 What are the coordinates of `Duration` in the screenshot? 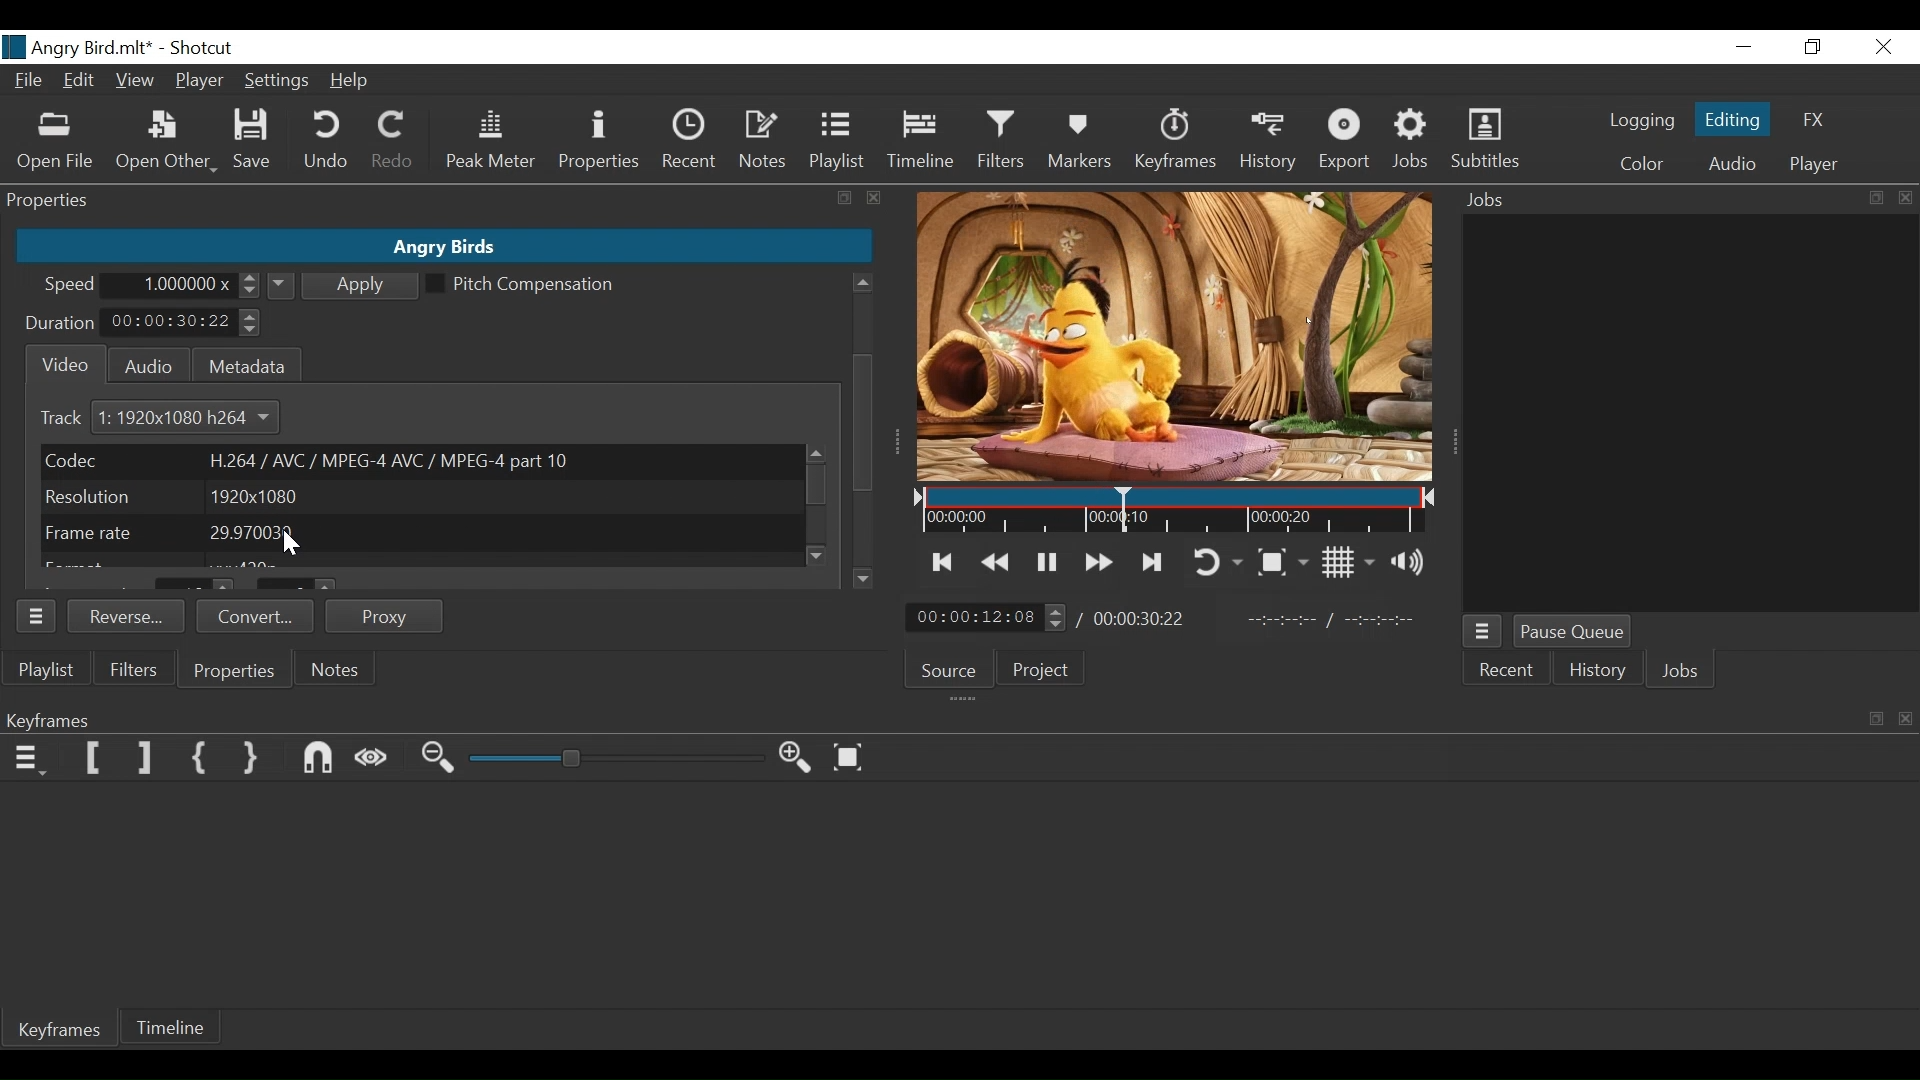 It's located at (61, 325).